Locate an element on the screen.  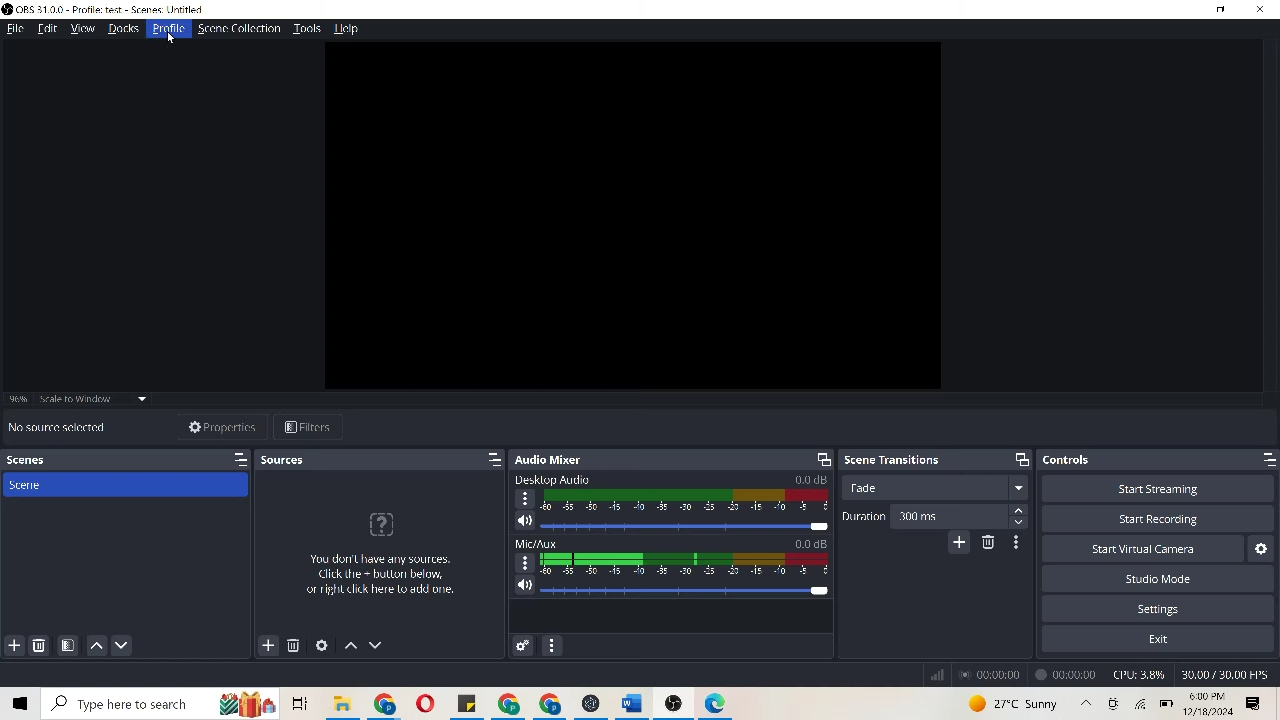
move scene up is located at coordinates (97, 643).